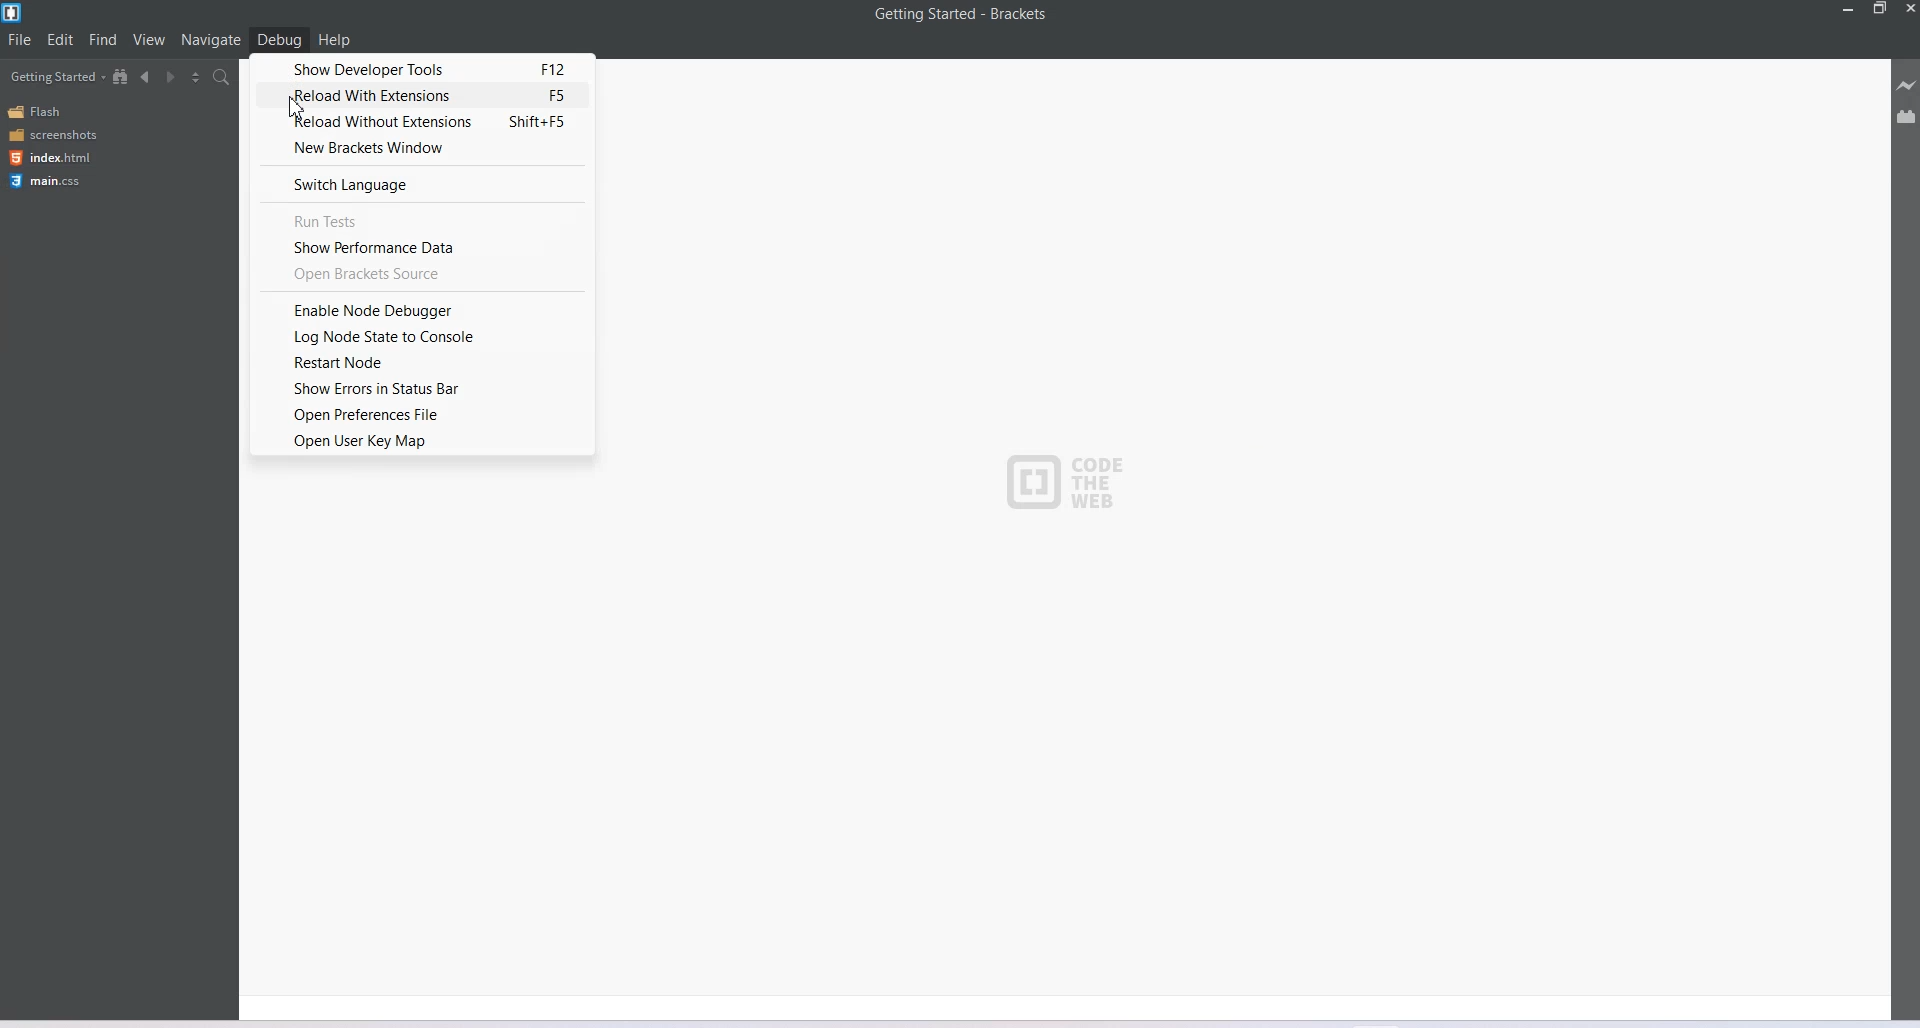  I want to click on Run tests, so click(422, 221).